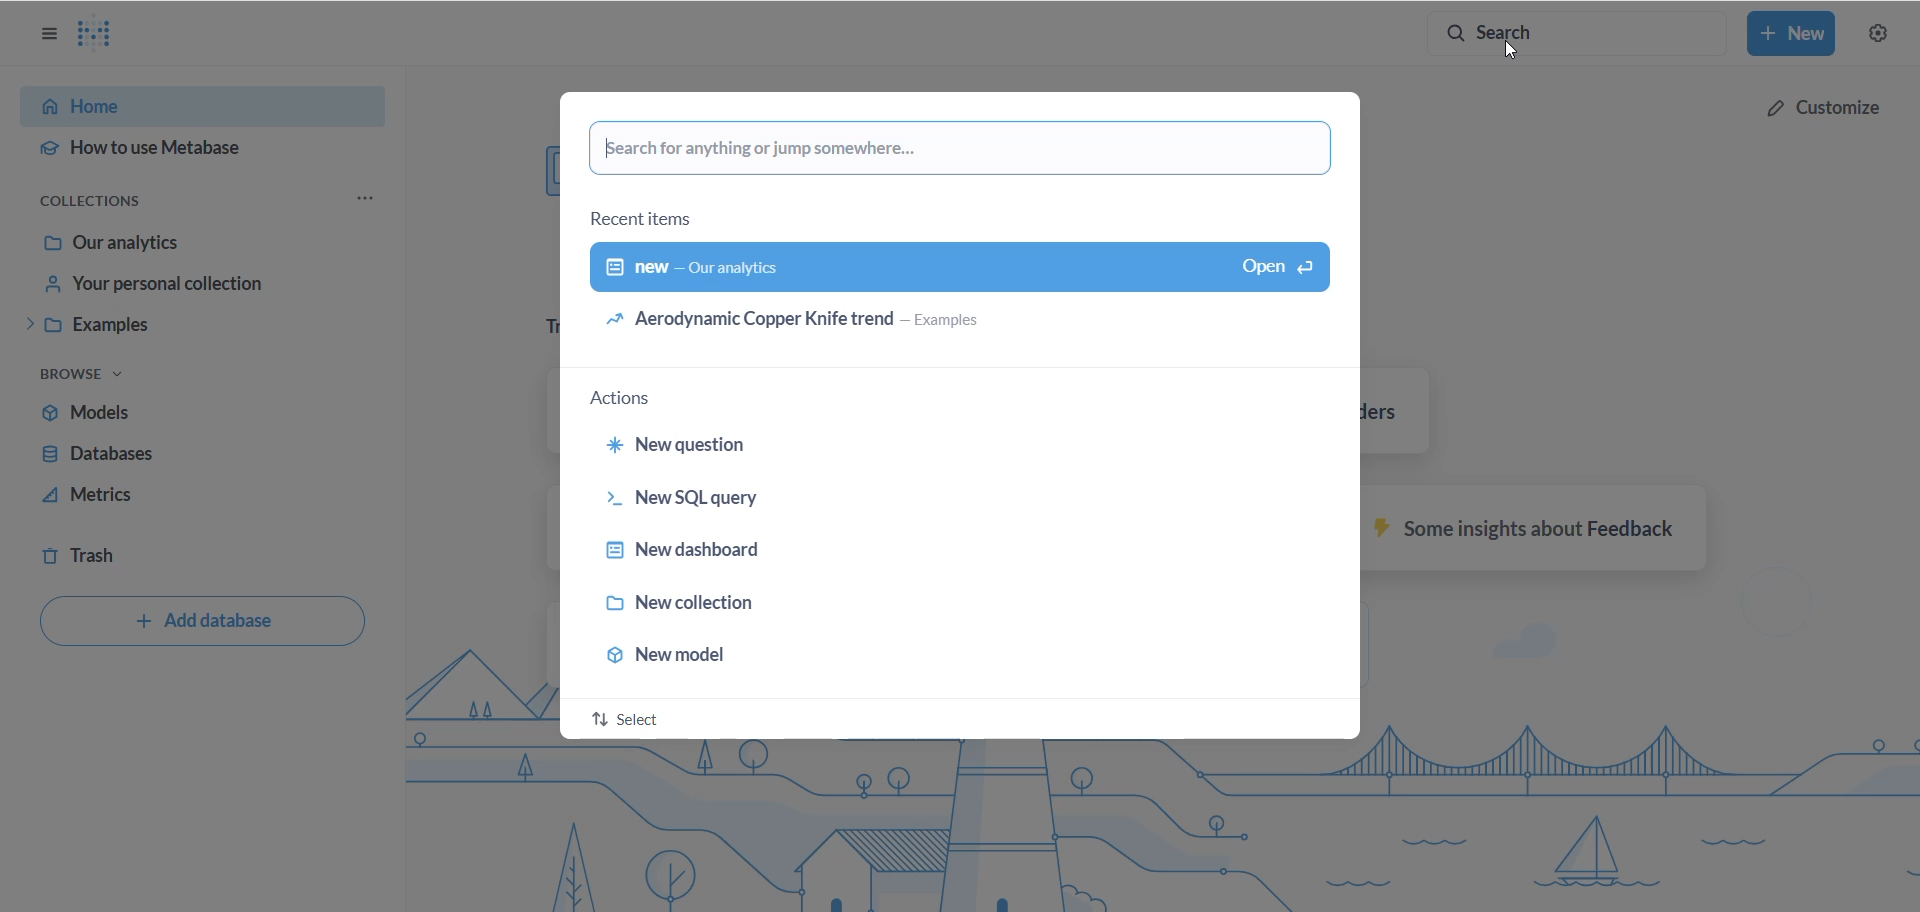 Image resolution: width=1920 pixels, height=912 pixels. I want to click on search button, so click(1588, 31).